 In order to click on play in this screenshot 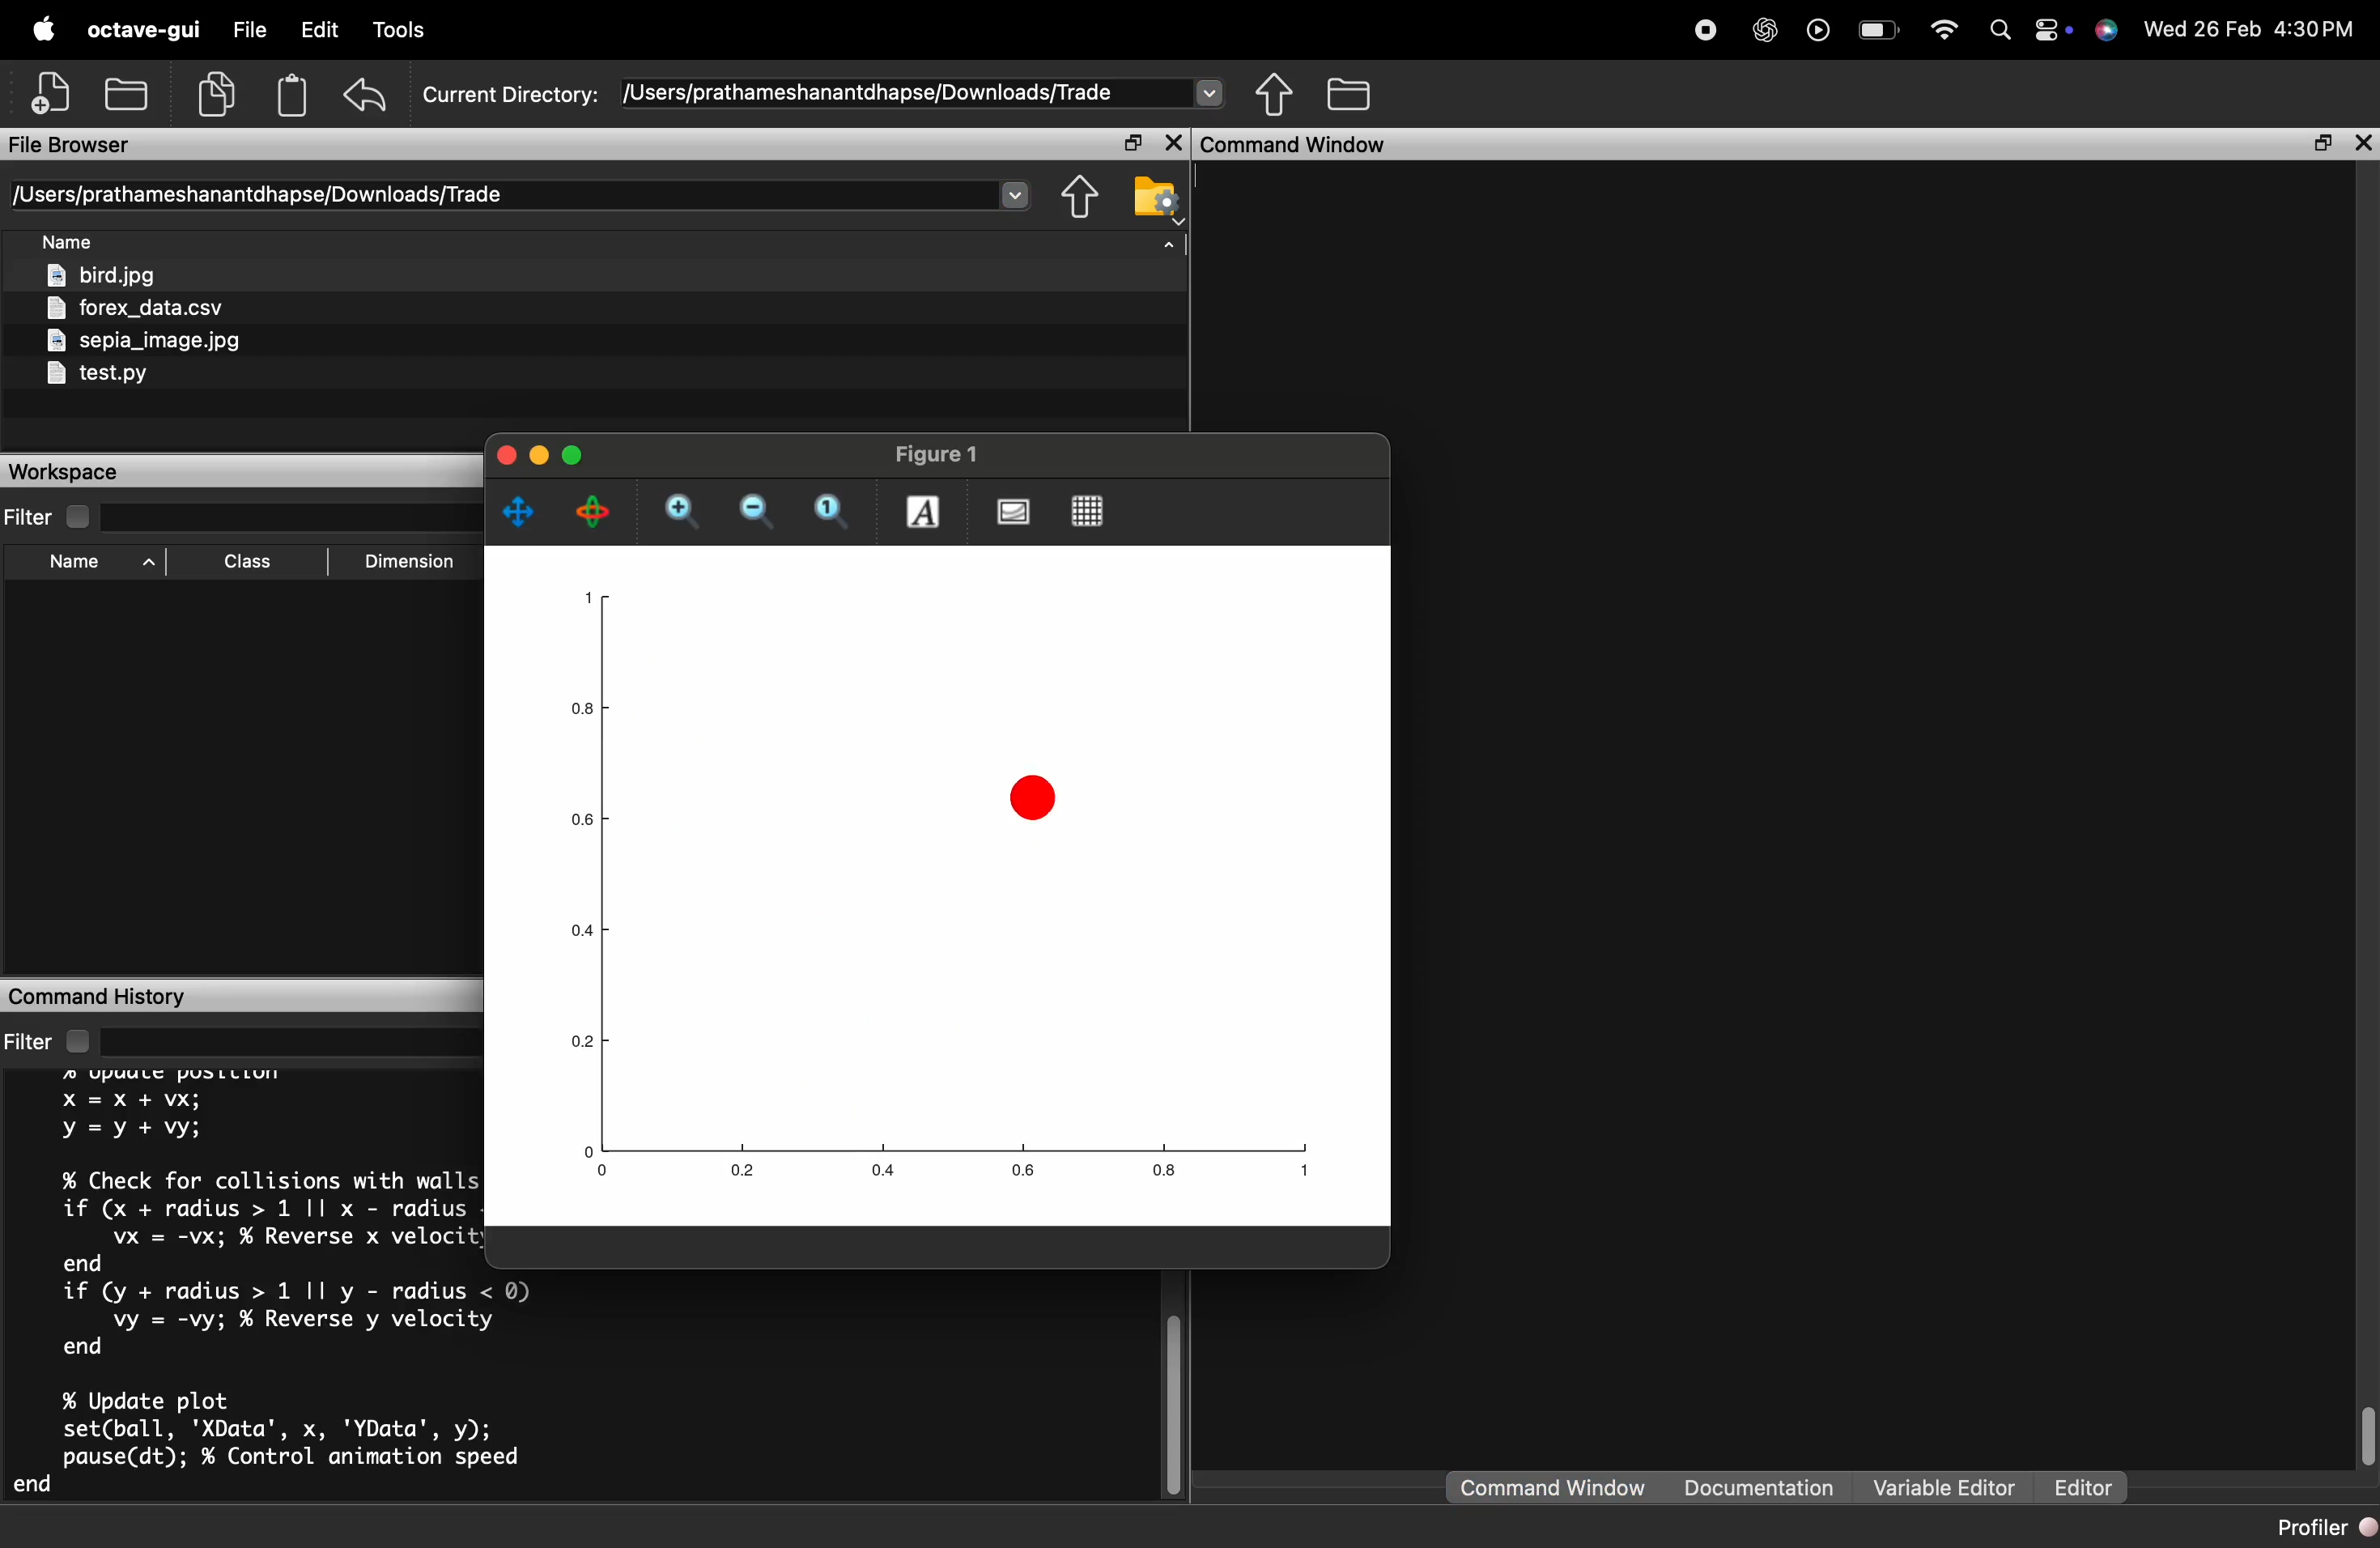, I will do `click(1818, 31)`.